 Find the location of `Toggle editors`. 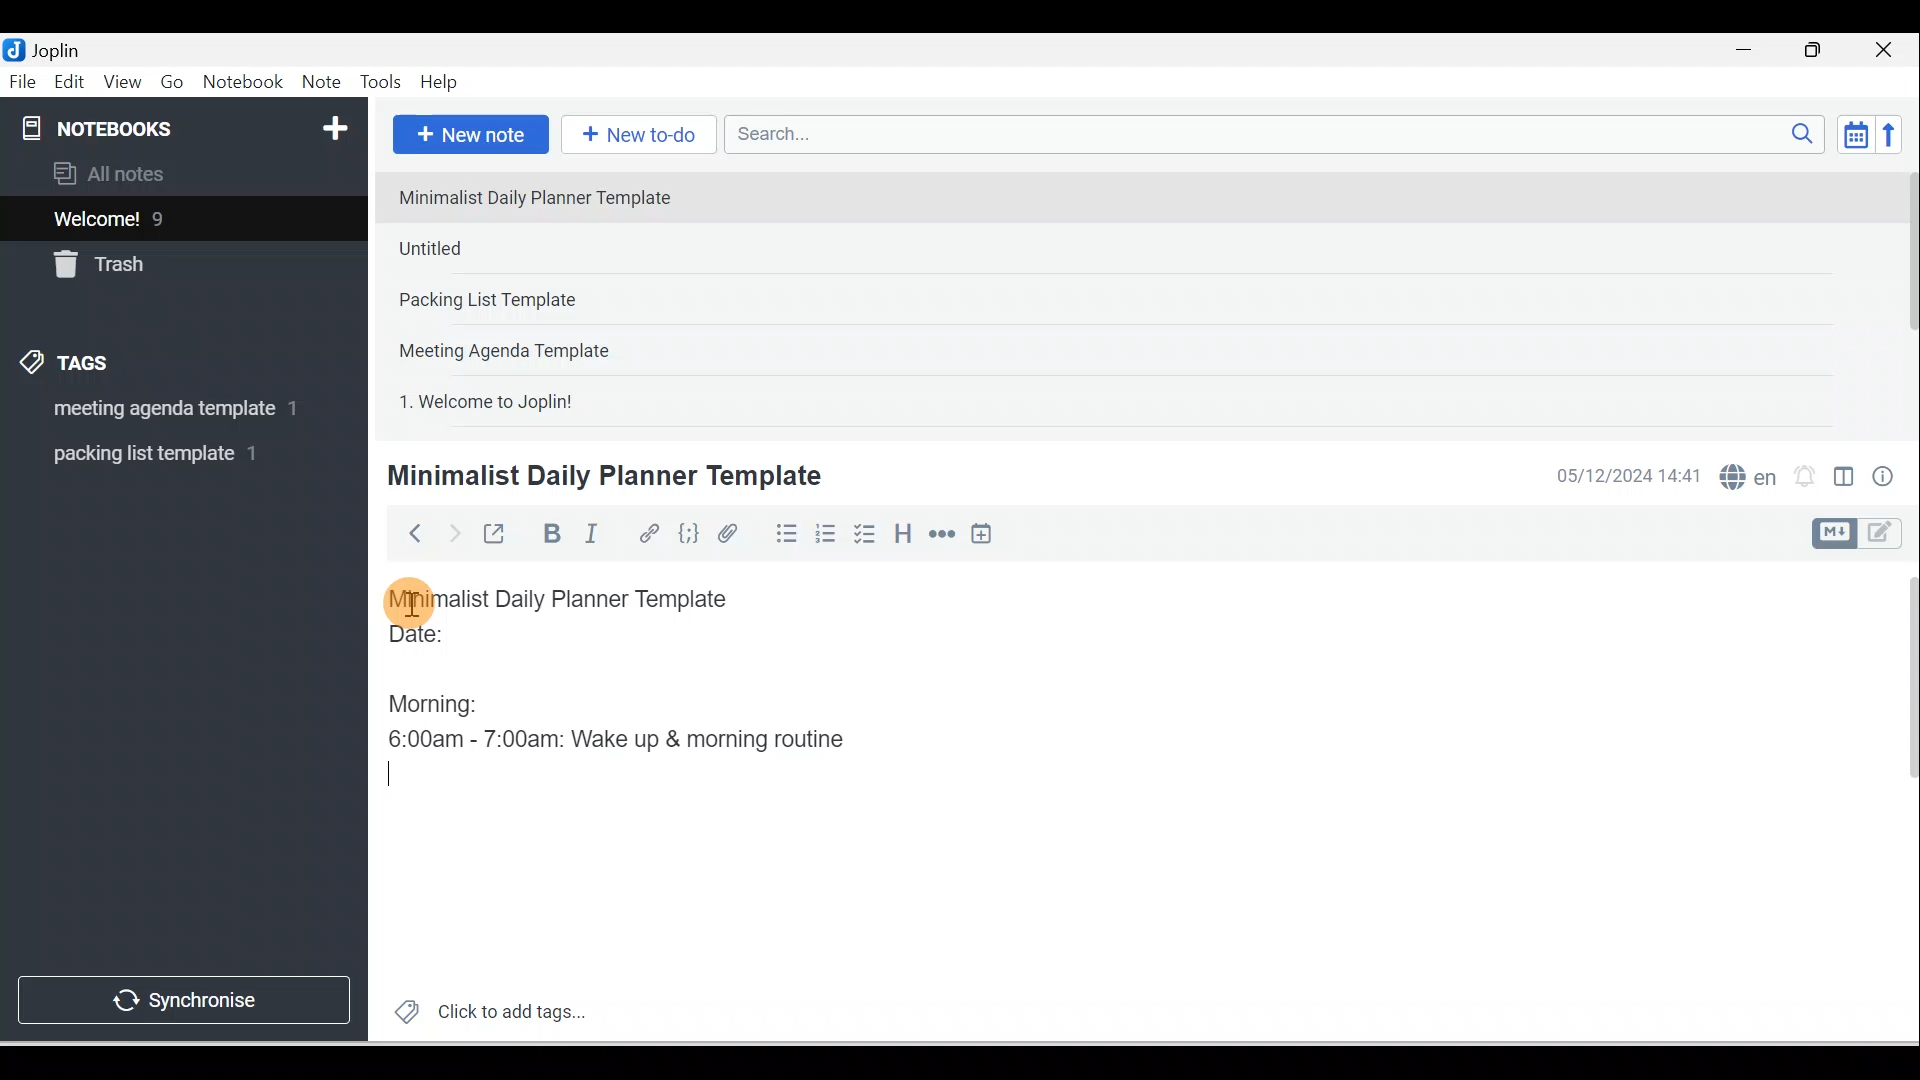

Toggle editors is located at coordinates (1844, 480).